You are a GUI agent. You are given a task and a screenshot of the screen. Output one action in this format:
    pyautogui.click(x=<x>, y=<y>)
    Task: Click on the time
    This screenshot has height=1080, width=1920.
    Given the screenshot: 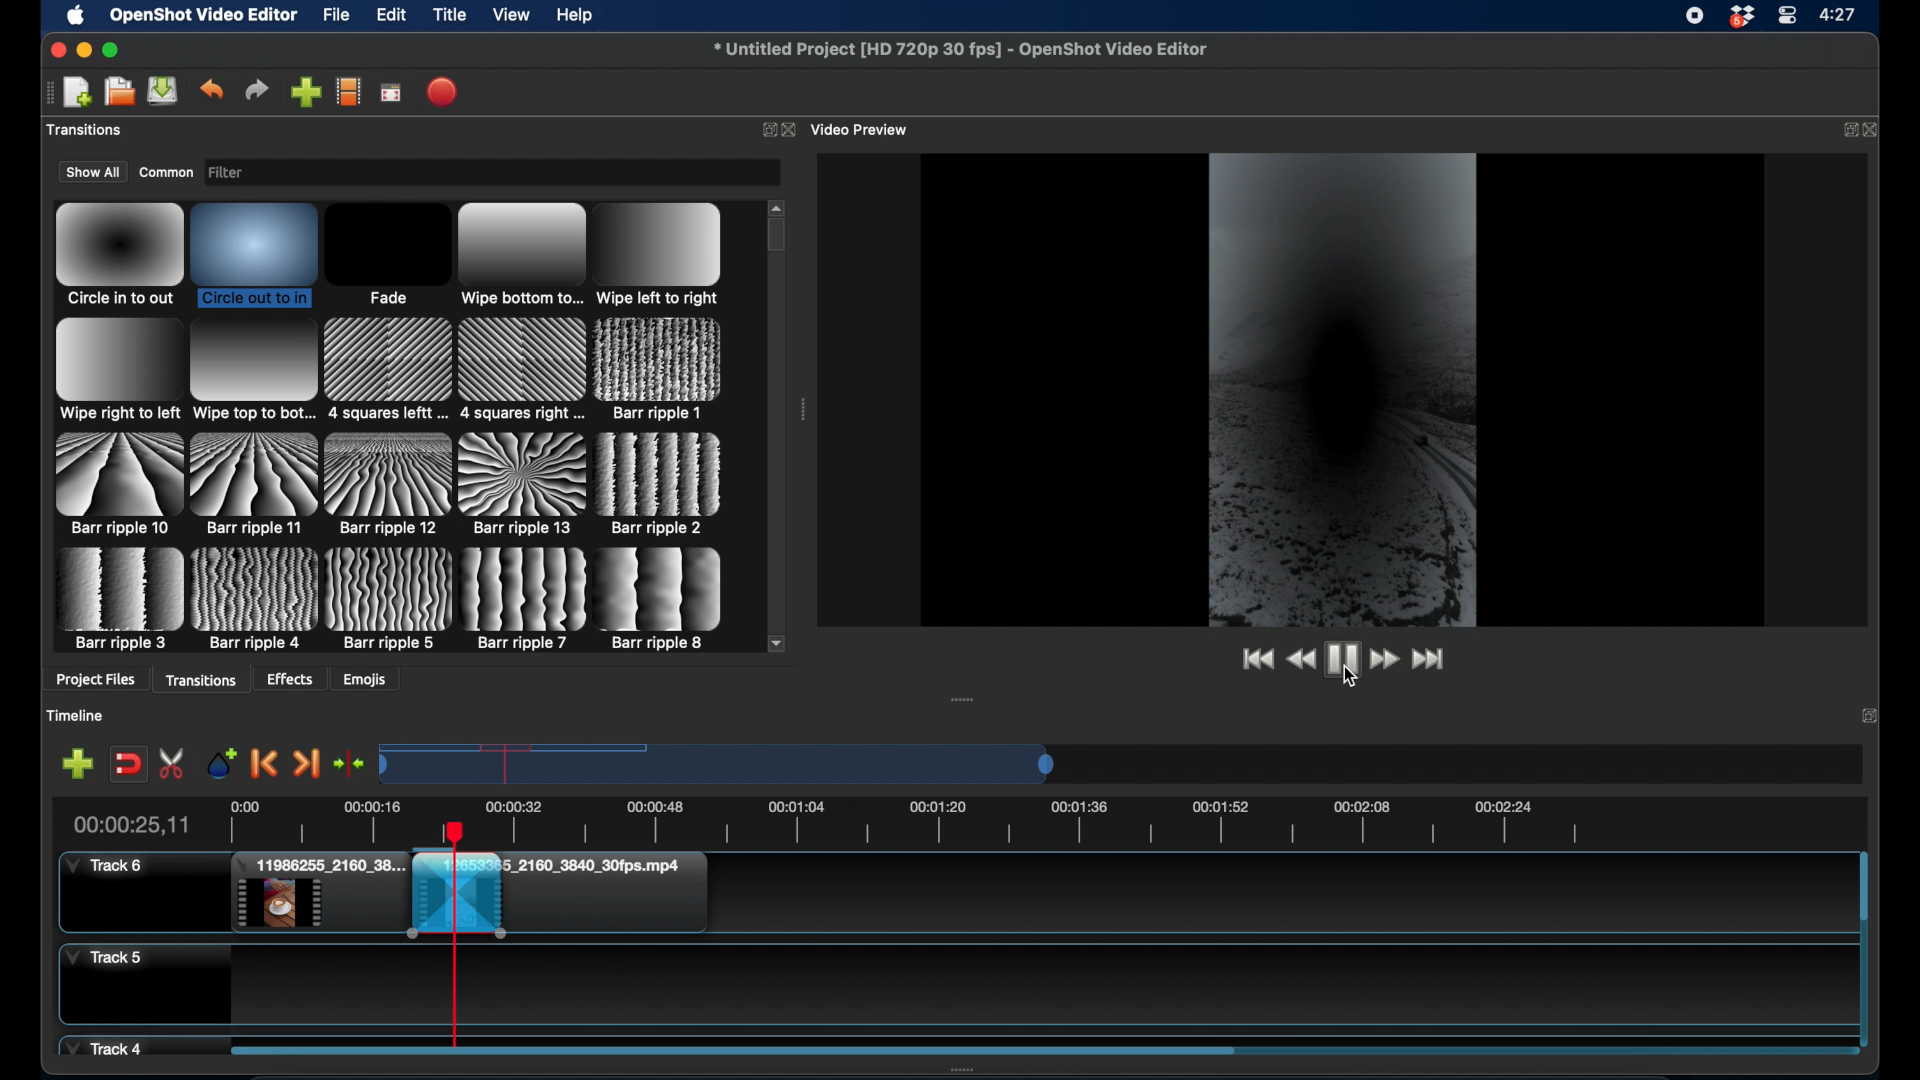 What is the action you would take?
    pyautogui.click(x=1841, y=13)
    